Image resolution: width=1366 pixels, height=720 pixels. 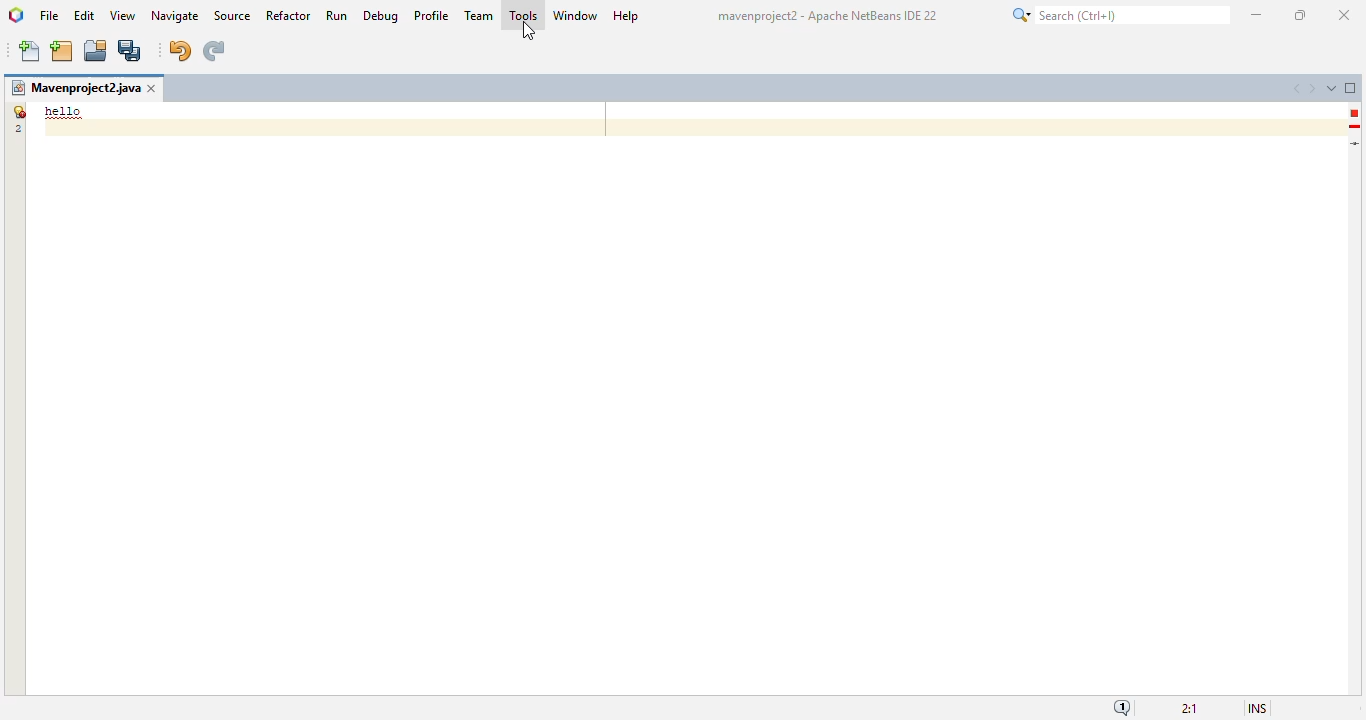 What do you see at coordinates (433, 15) in the screenshot?
I see `profile` at bounding box center [433, 15].